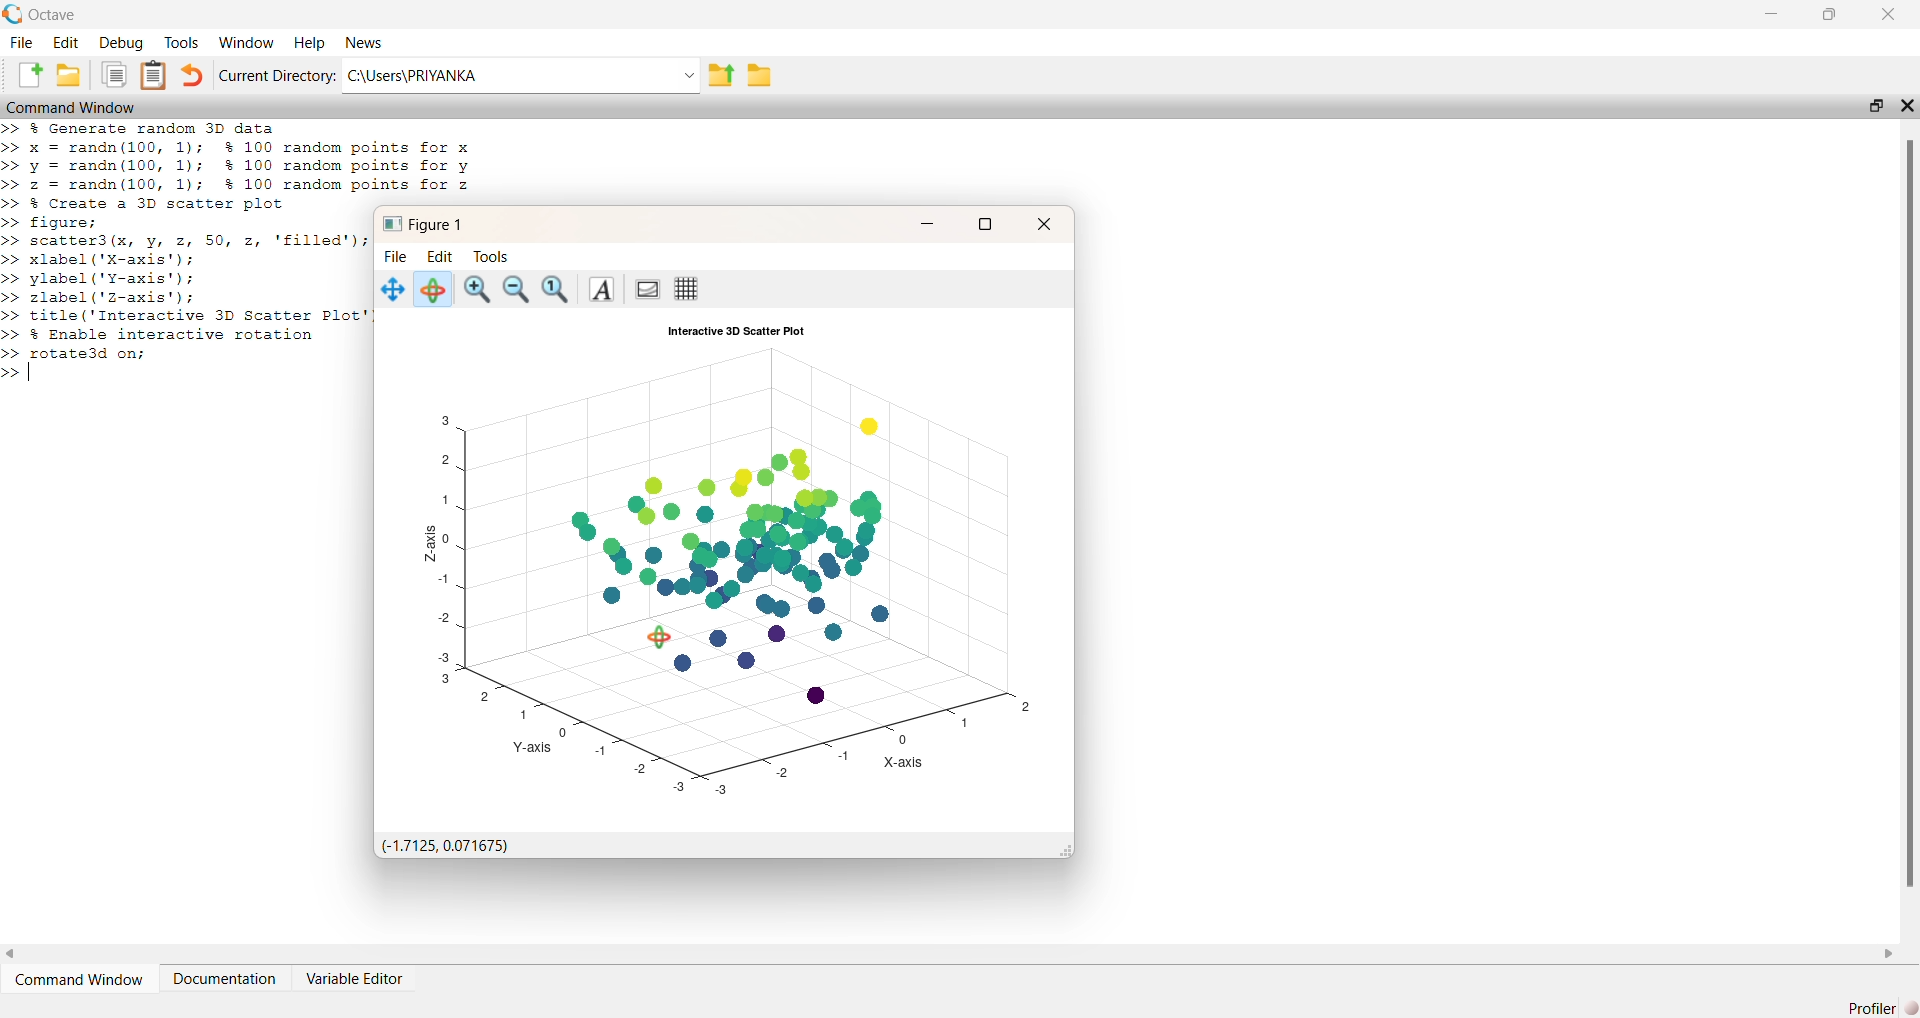 The height and width of the screenshot is (1018, 1920). I want to click on C:\Users\PRIYANKA, so click(521, 75).